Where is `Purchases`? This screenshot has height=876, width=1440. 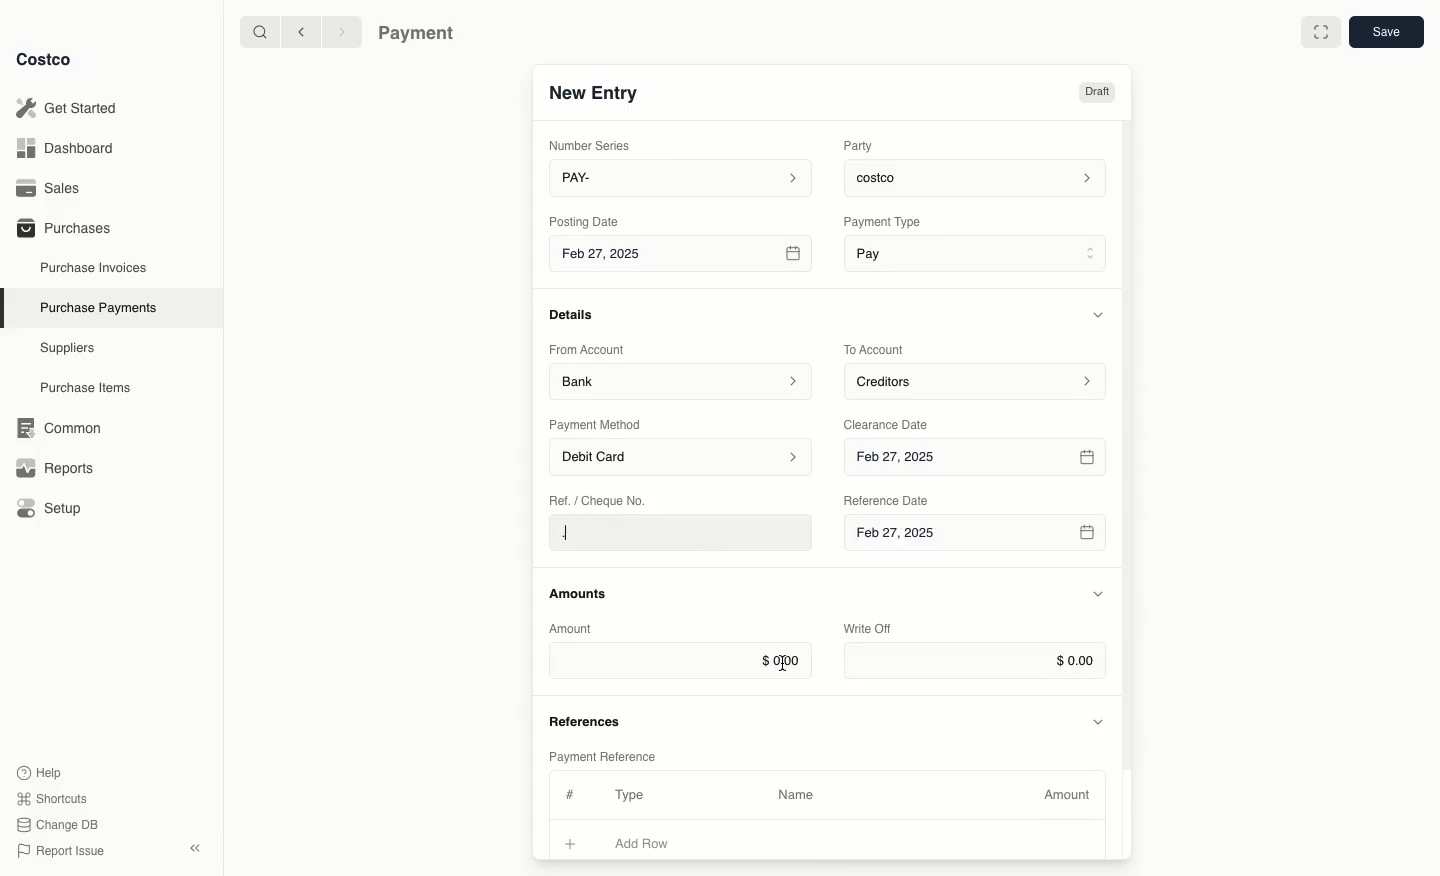 Purchases is located at coordinates (63, 227).